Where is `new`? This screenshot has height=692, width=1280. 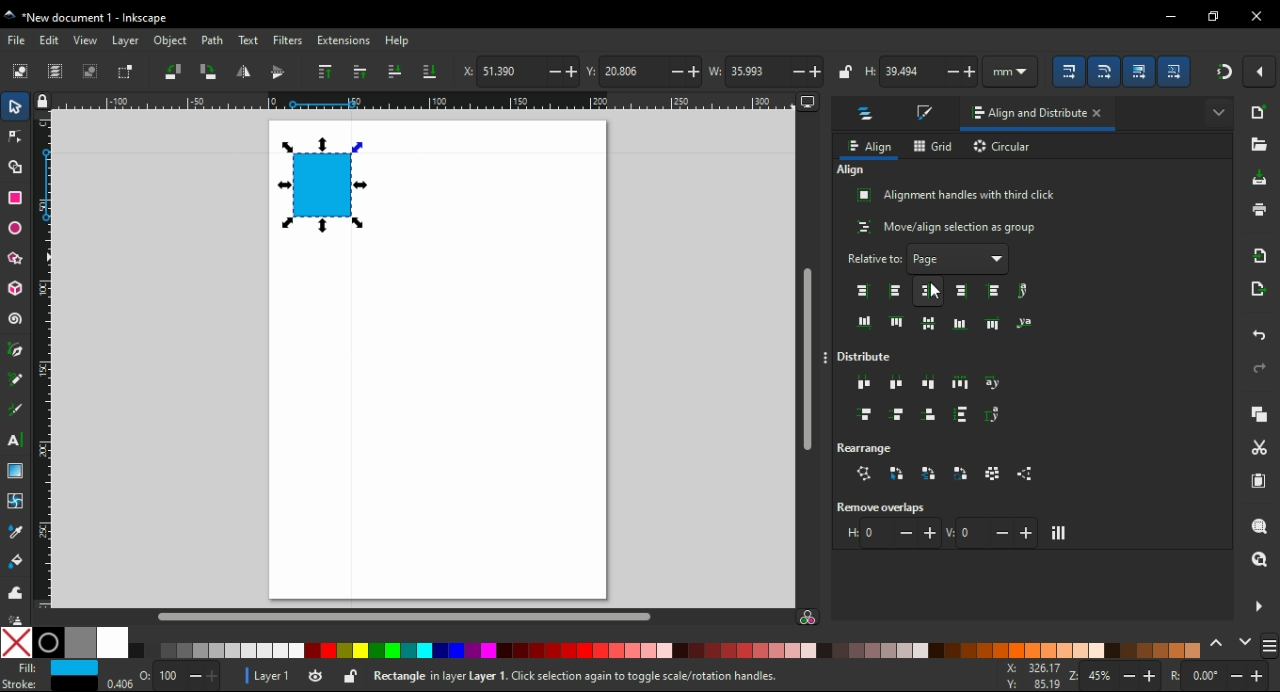 new is located at coordinates (1260, 112).